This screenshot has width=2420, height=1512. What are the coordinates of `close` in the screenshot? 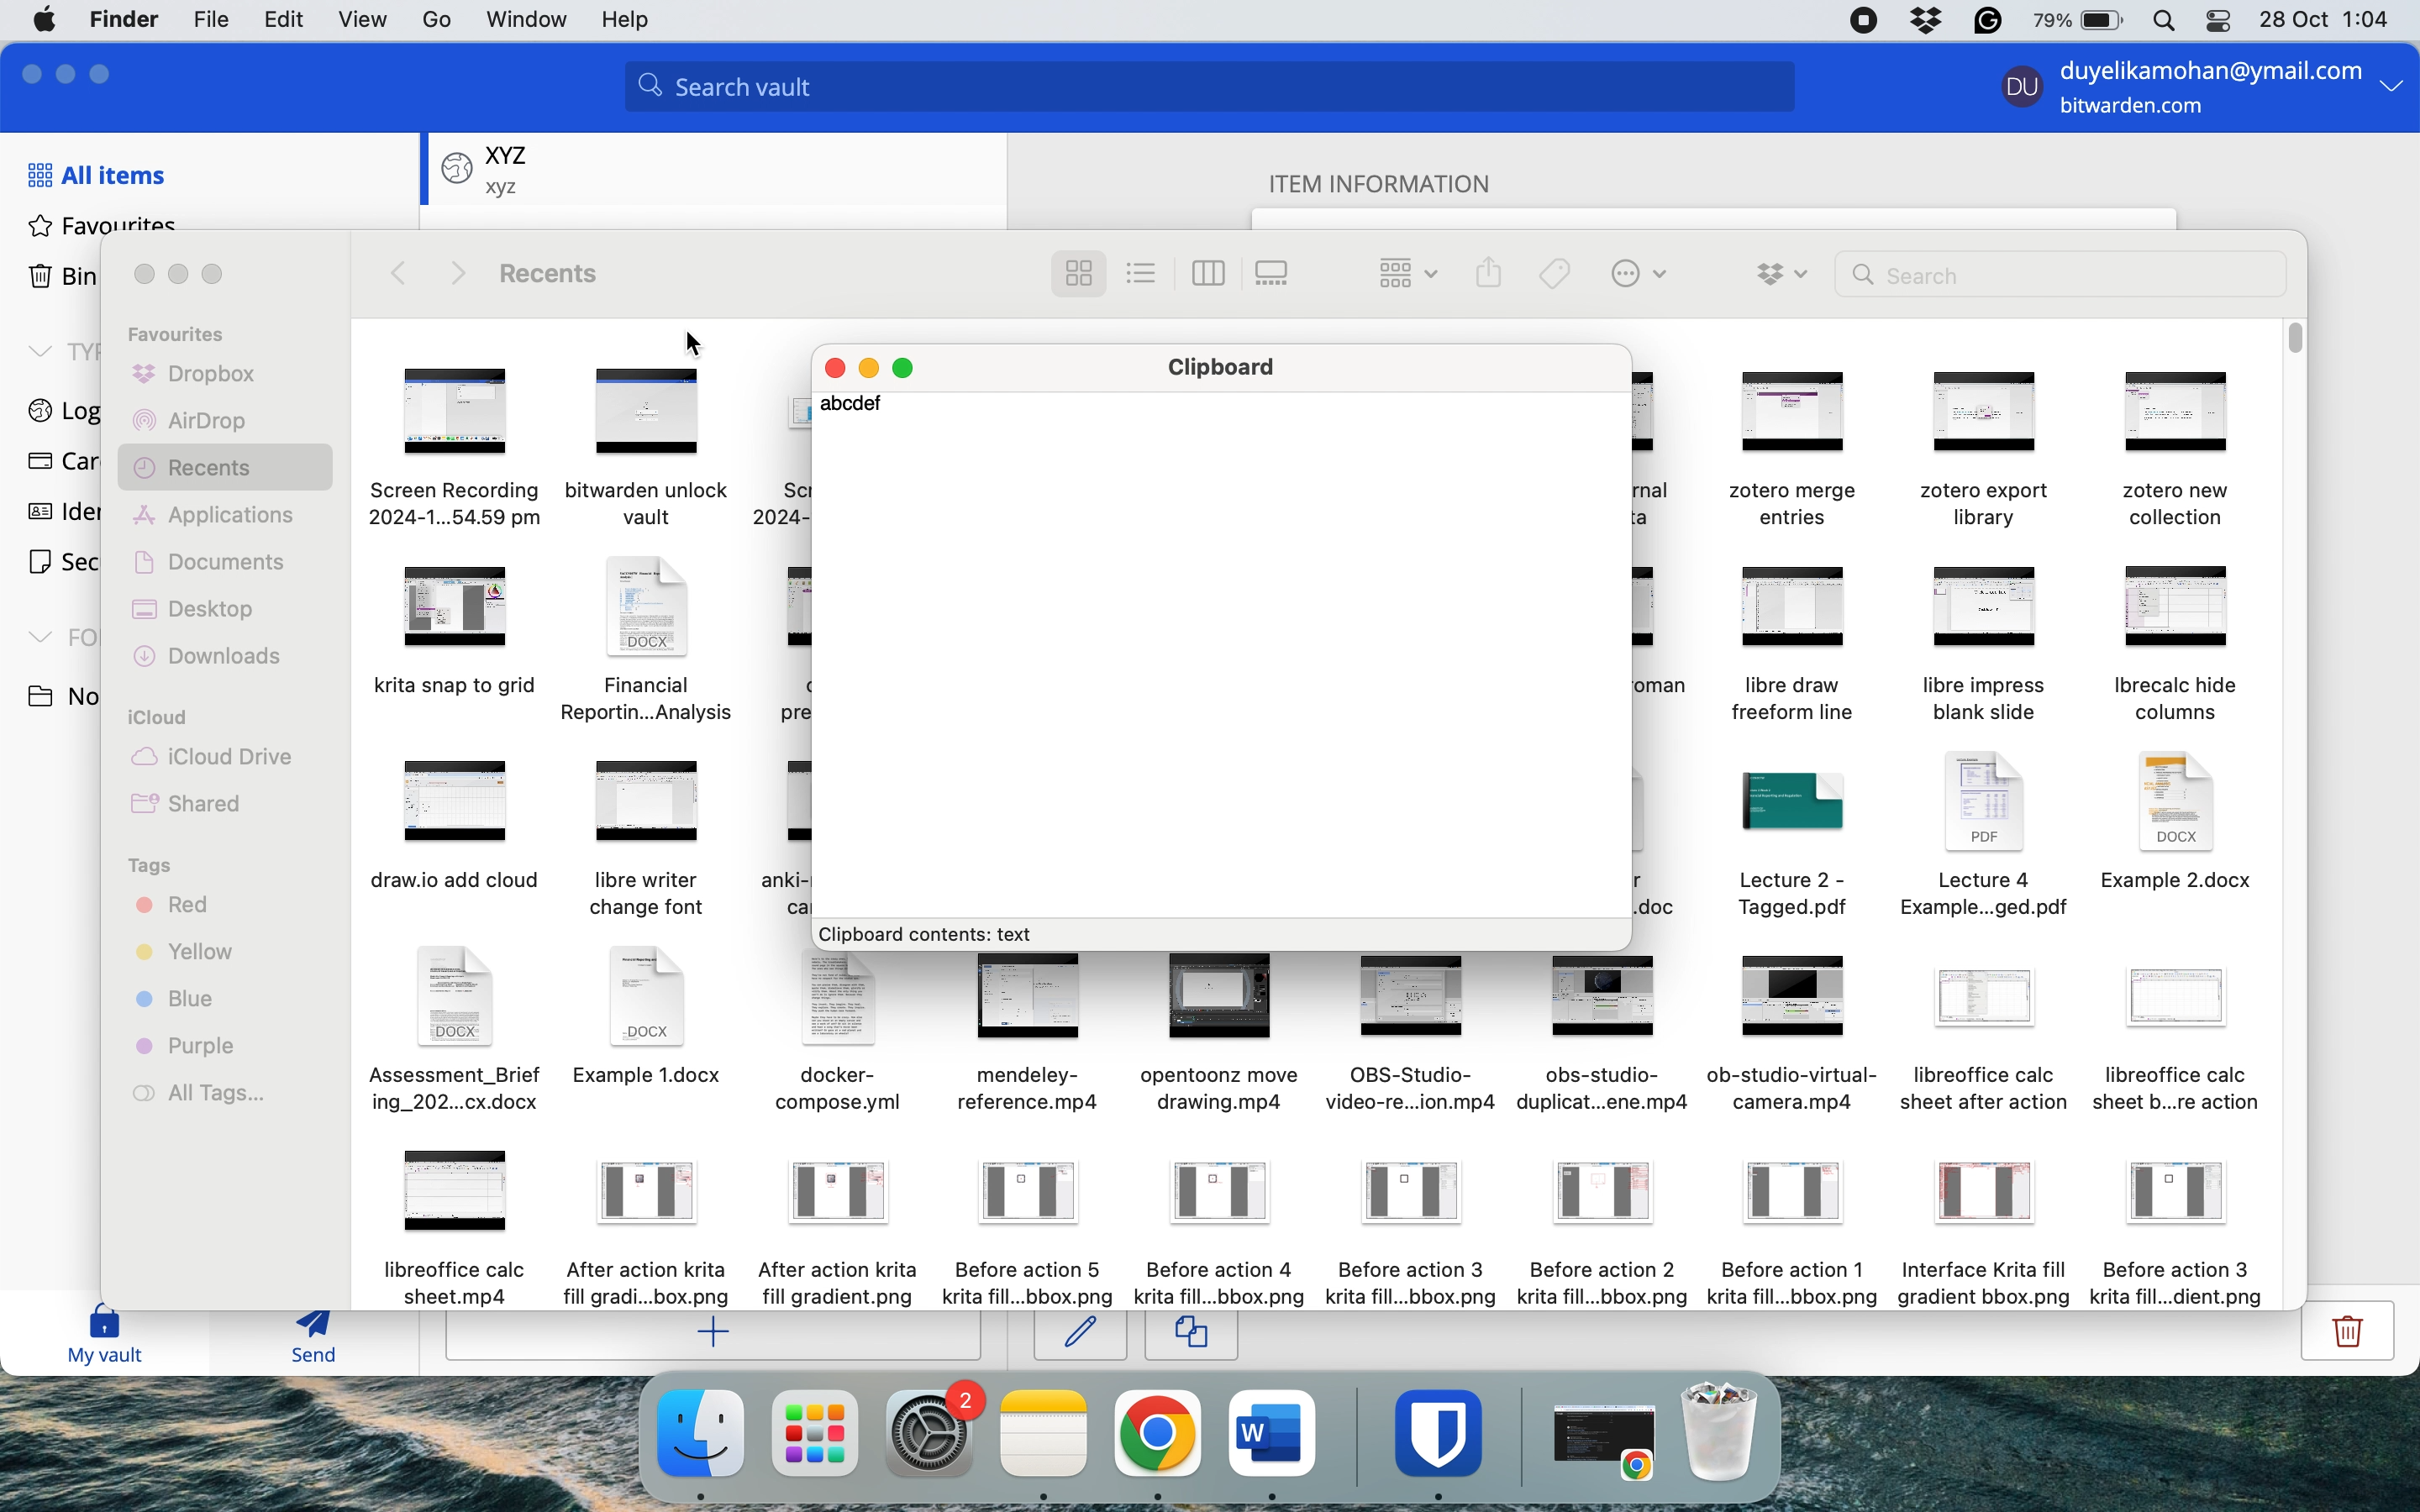 It's located at (145, 274).